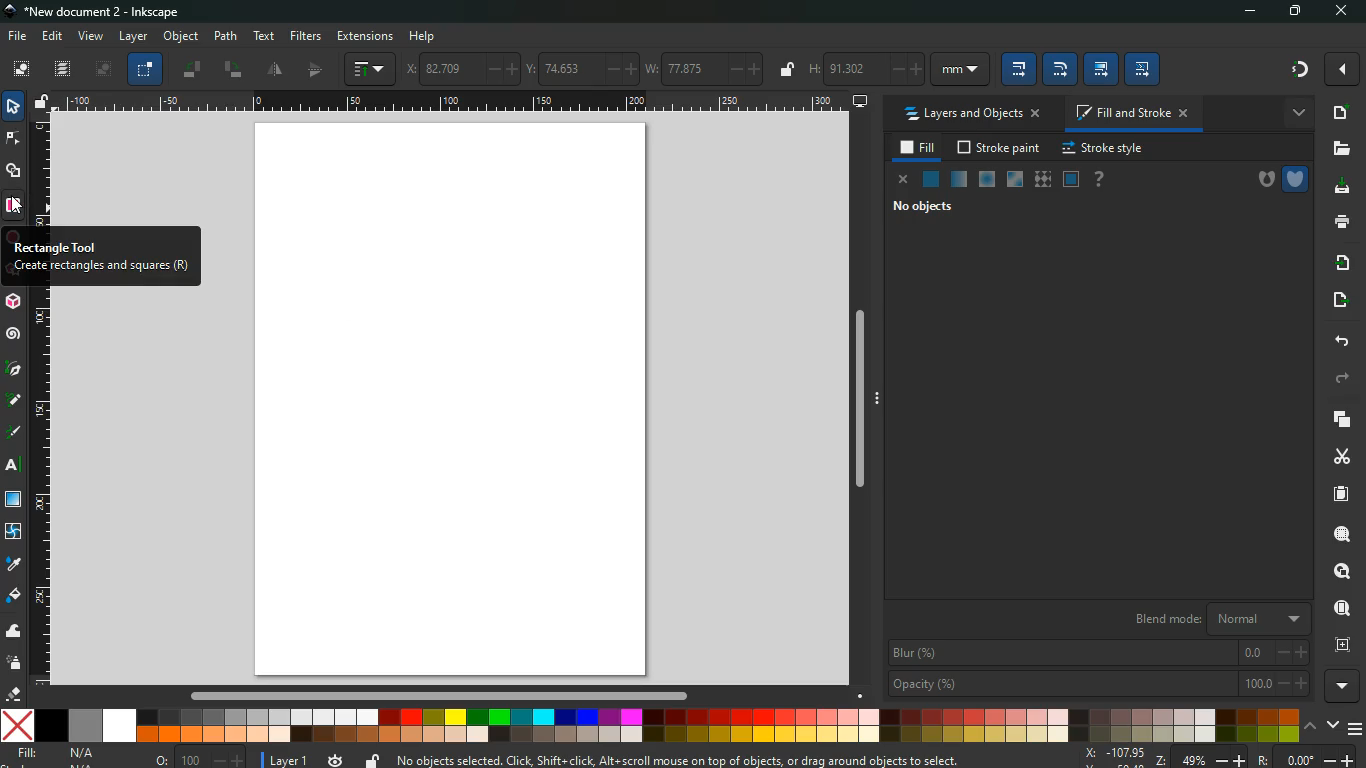  What do you see at coordinates (14, 693) in the screenshot?
I see `erase` at bounding box center [14, 693].